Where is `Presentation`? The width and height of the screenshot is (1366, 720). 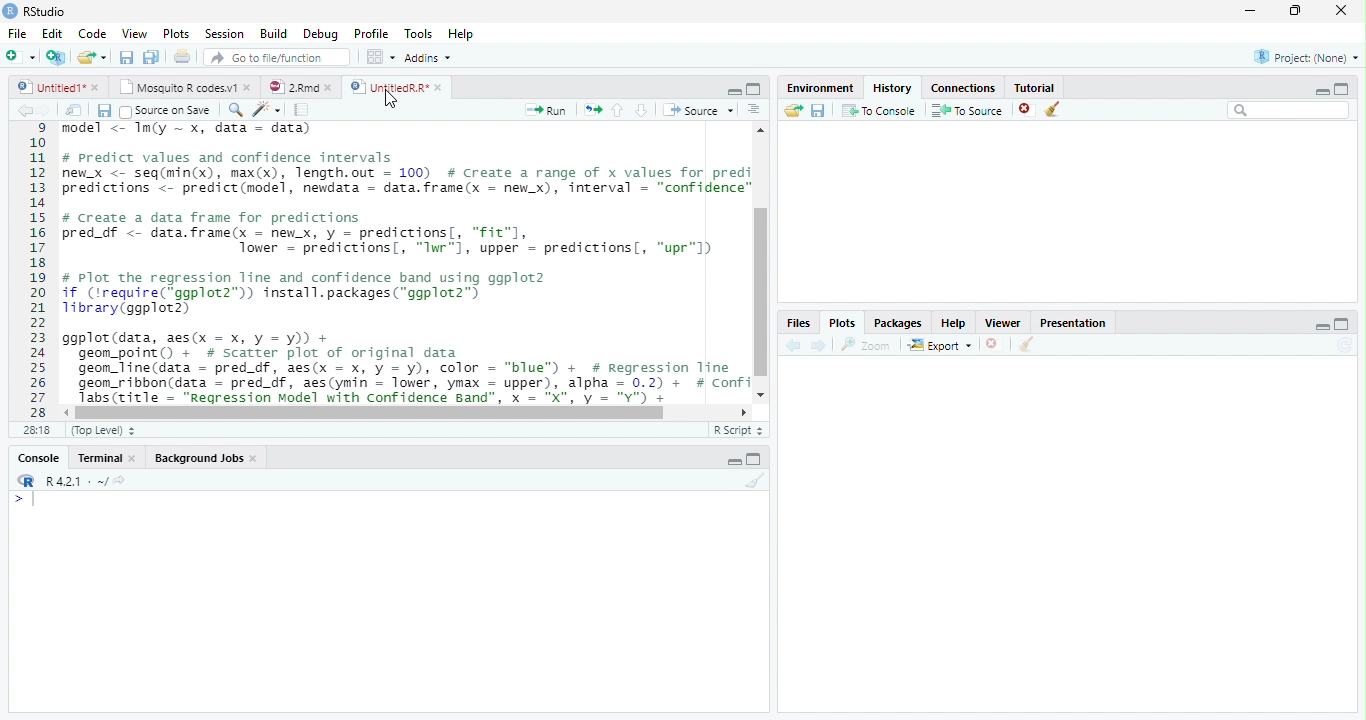 Presentation is located at coordinates (1072, 323).